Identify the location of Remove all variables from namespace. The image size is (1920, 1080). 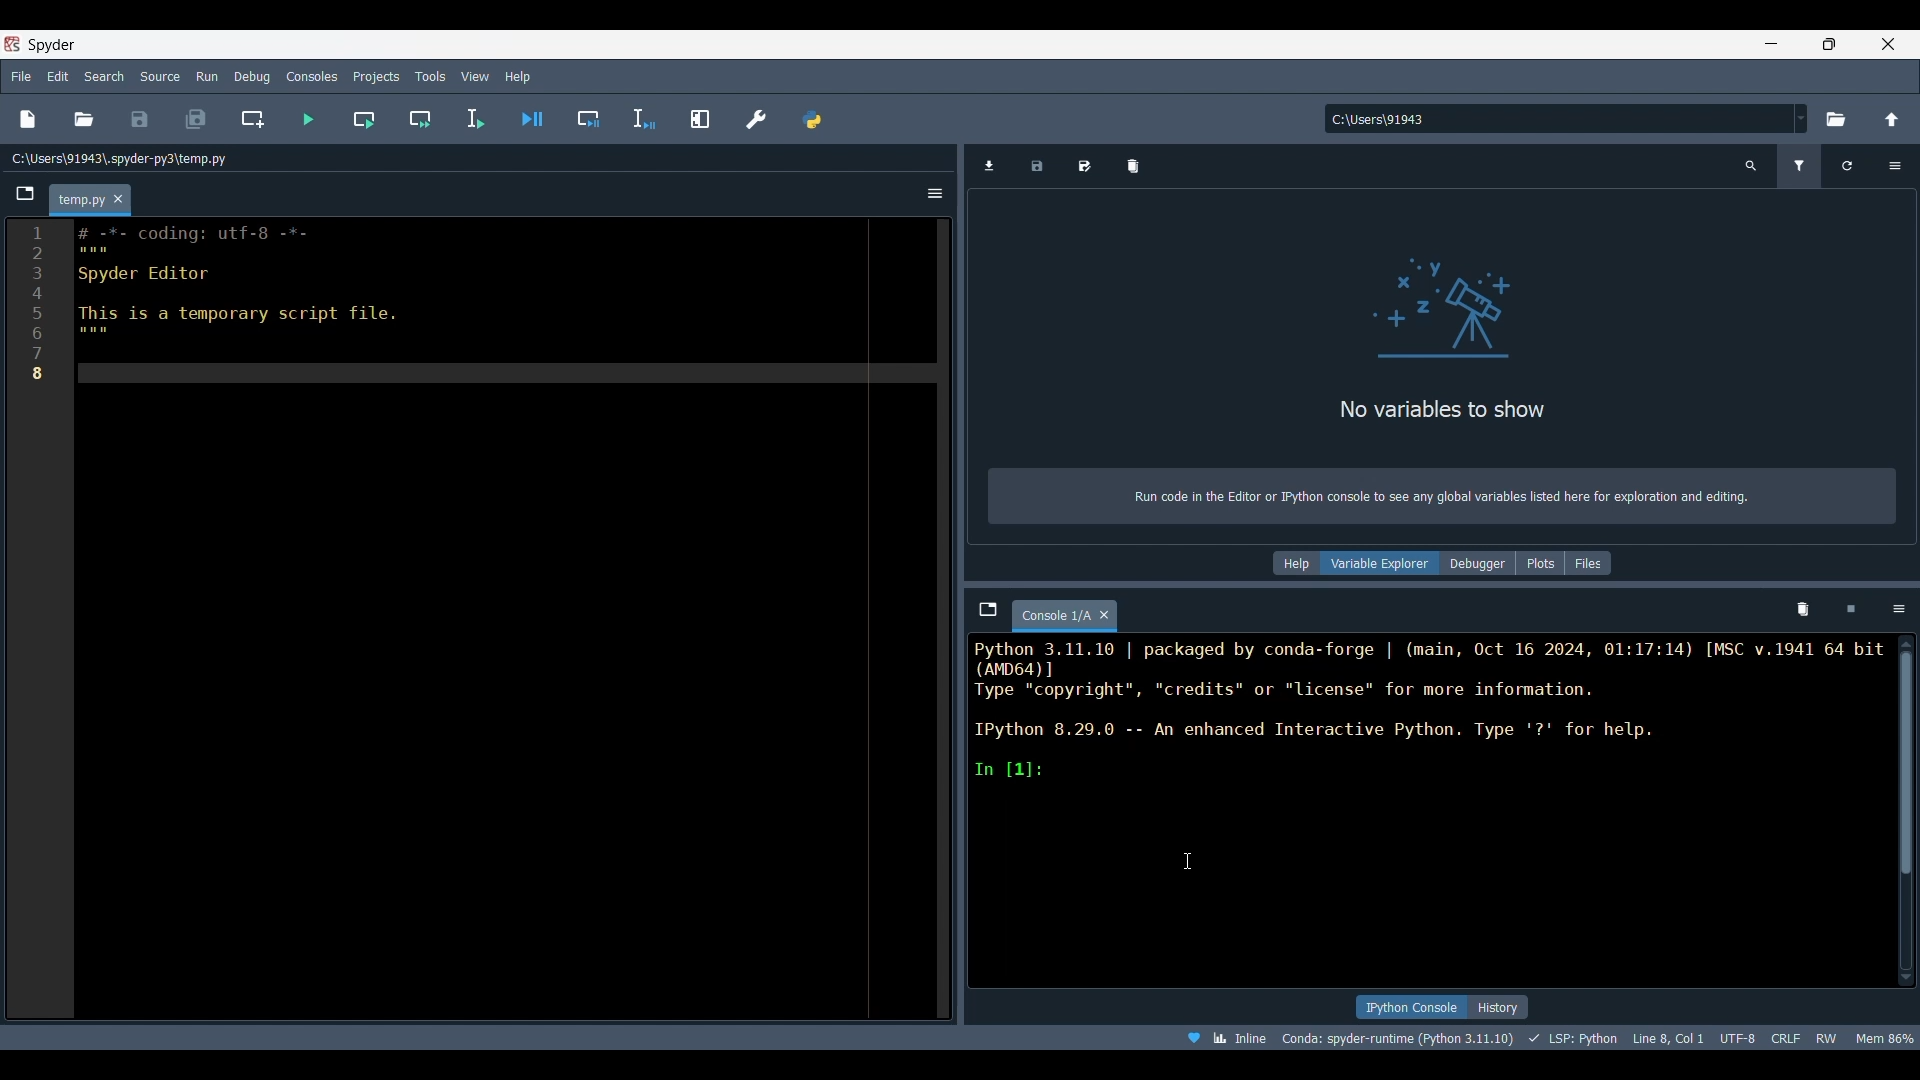
(1802, 610).